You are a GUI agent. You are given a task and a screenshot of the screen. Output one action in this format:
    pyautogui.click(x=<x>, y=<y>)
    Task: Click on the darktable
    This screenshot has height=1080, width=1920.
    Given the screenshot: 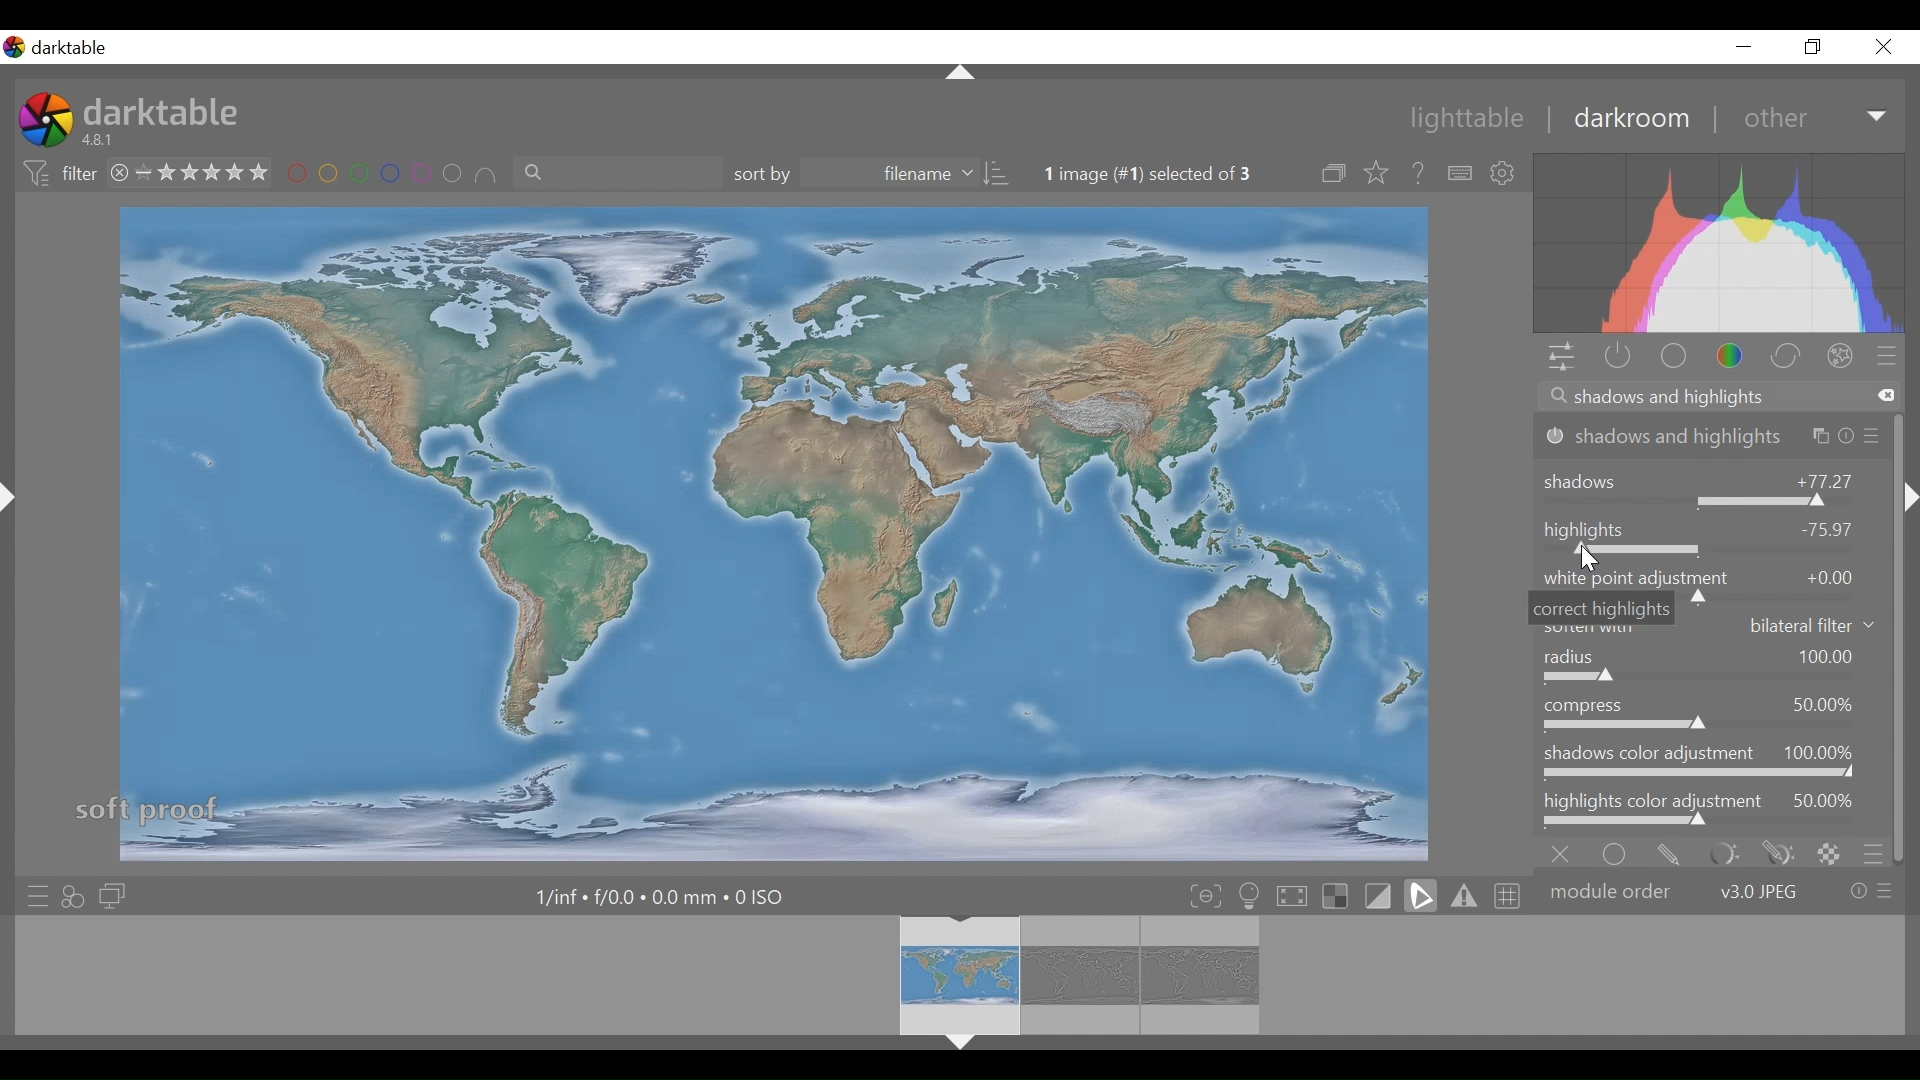 What is the action you would take?
    pyautogui.click(x=165, y=112)
    